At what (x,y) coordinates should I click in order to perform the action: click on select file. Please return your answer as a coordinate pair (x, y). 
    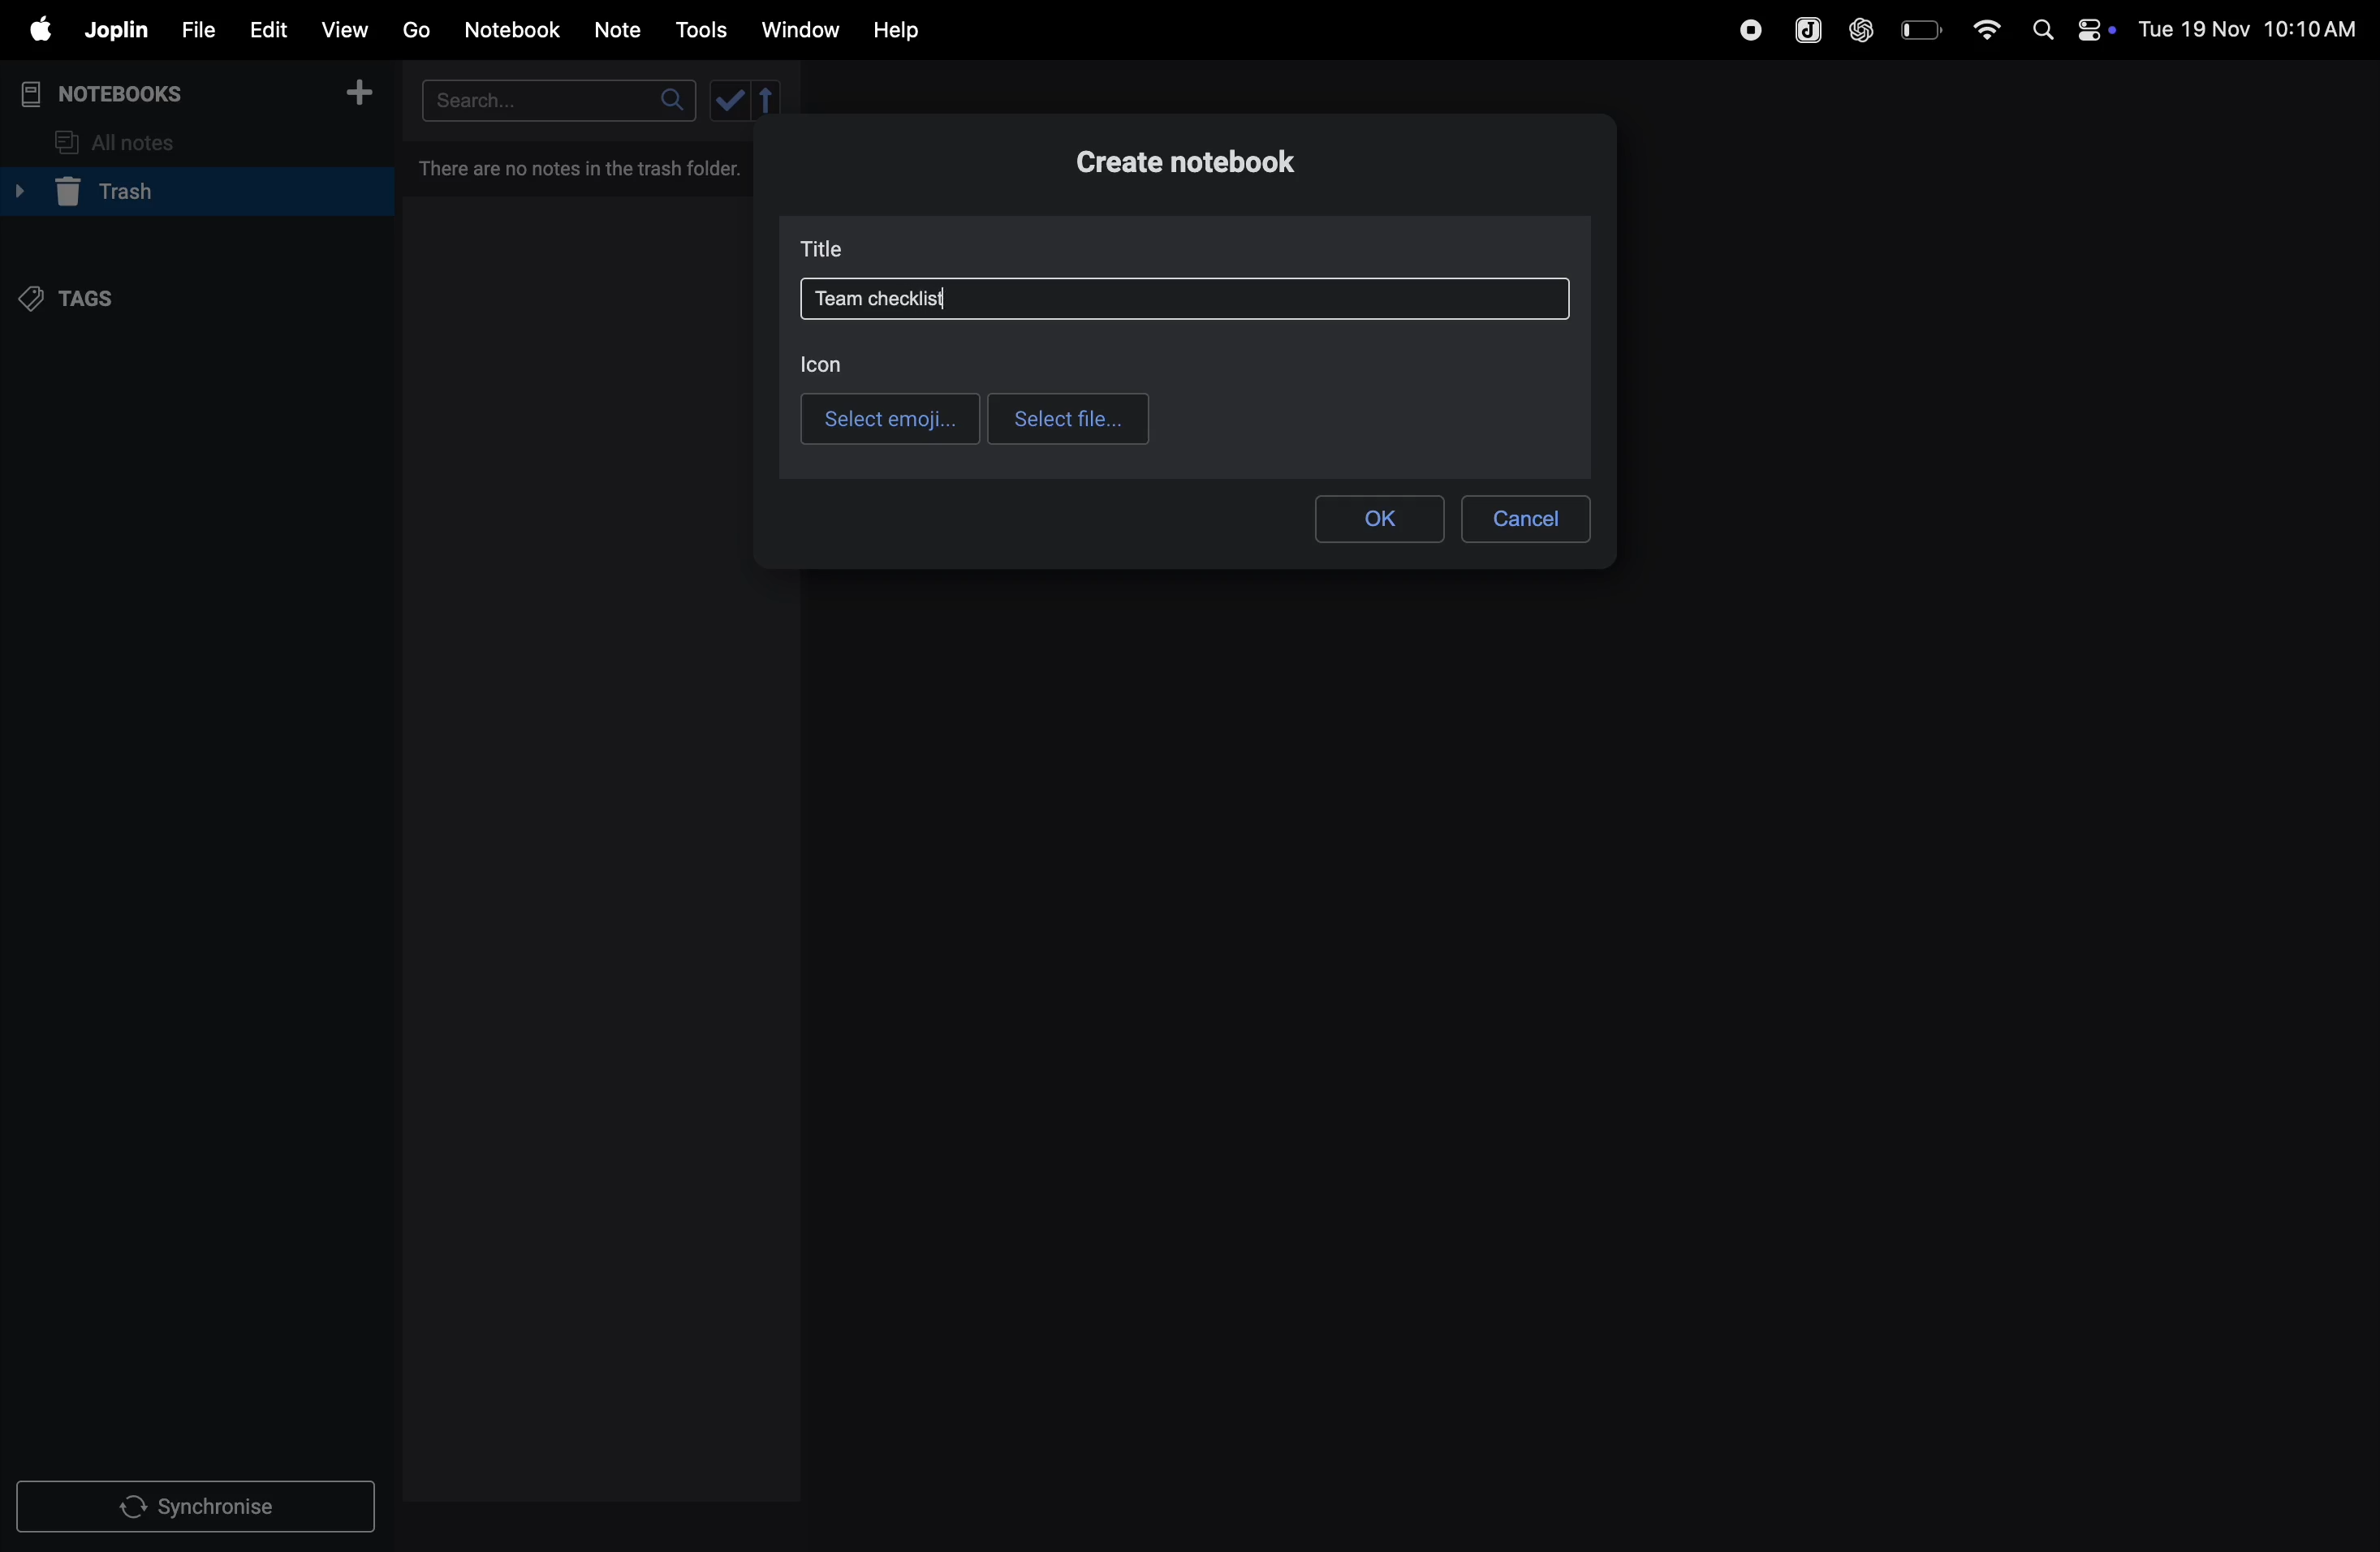
    Looking at the image, I should click on (1066, 418).